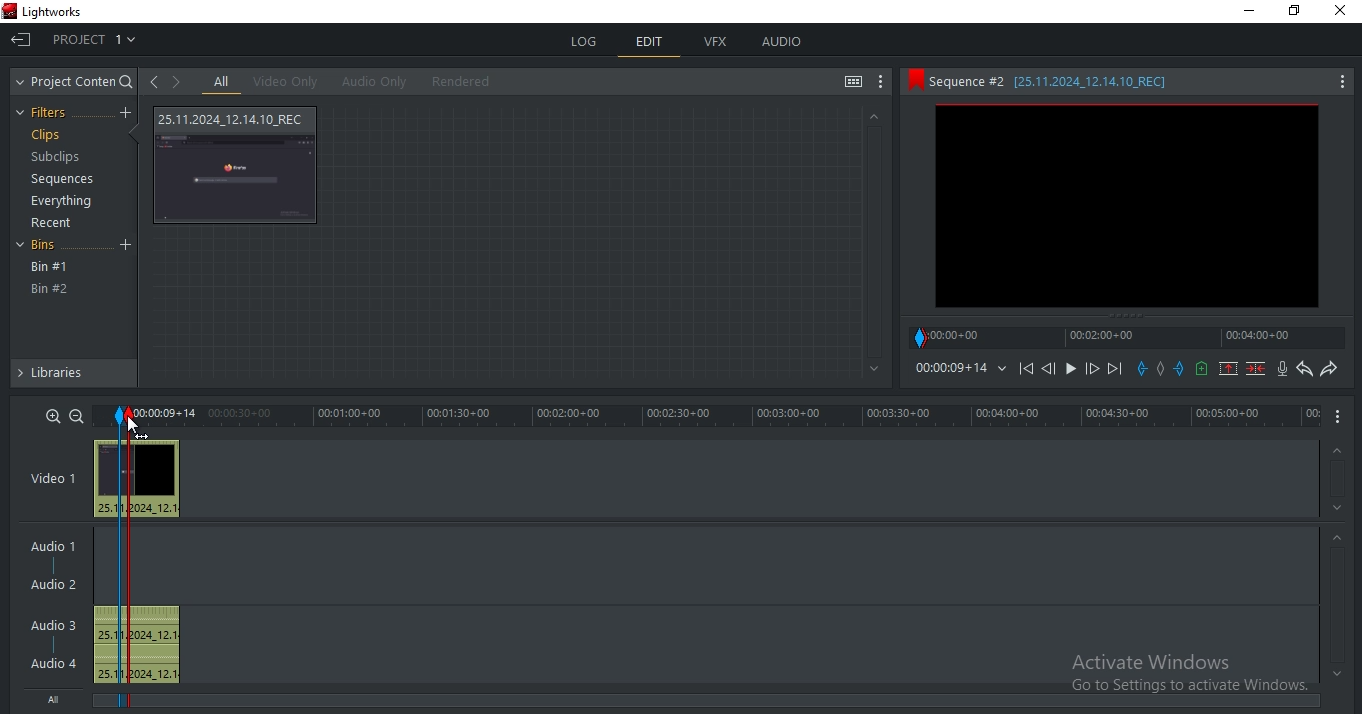 The width and height of the screenshot is (1362, 714). I want to click on timeline, so click(1130, 337).